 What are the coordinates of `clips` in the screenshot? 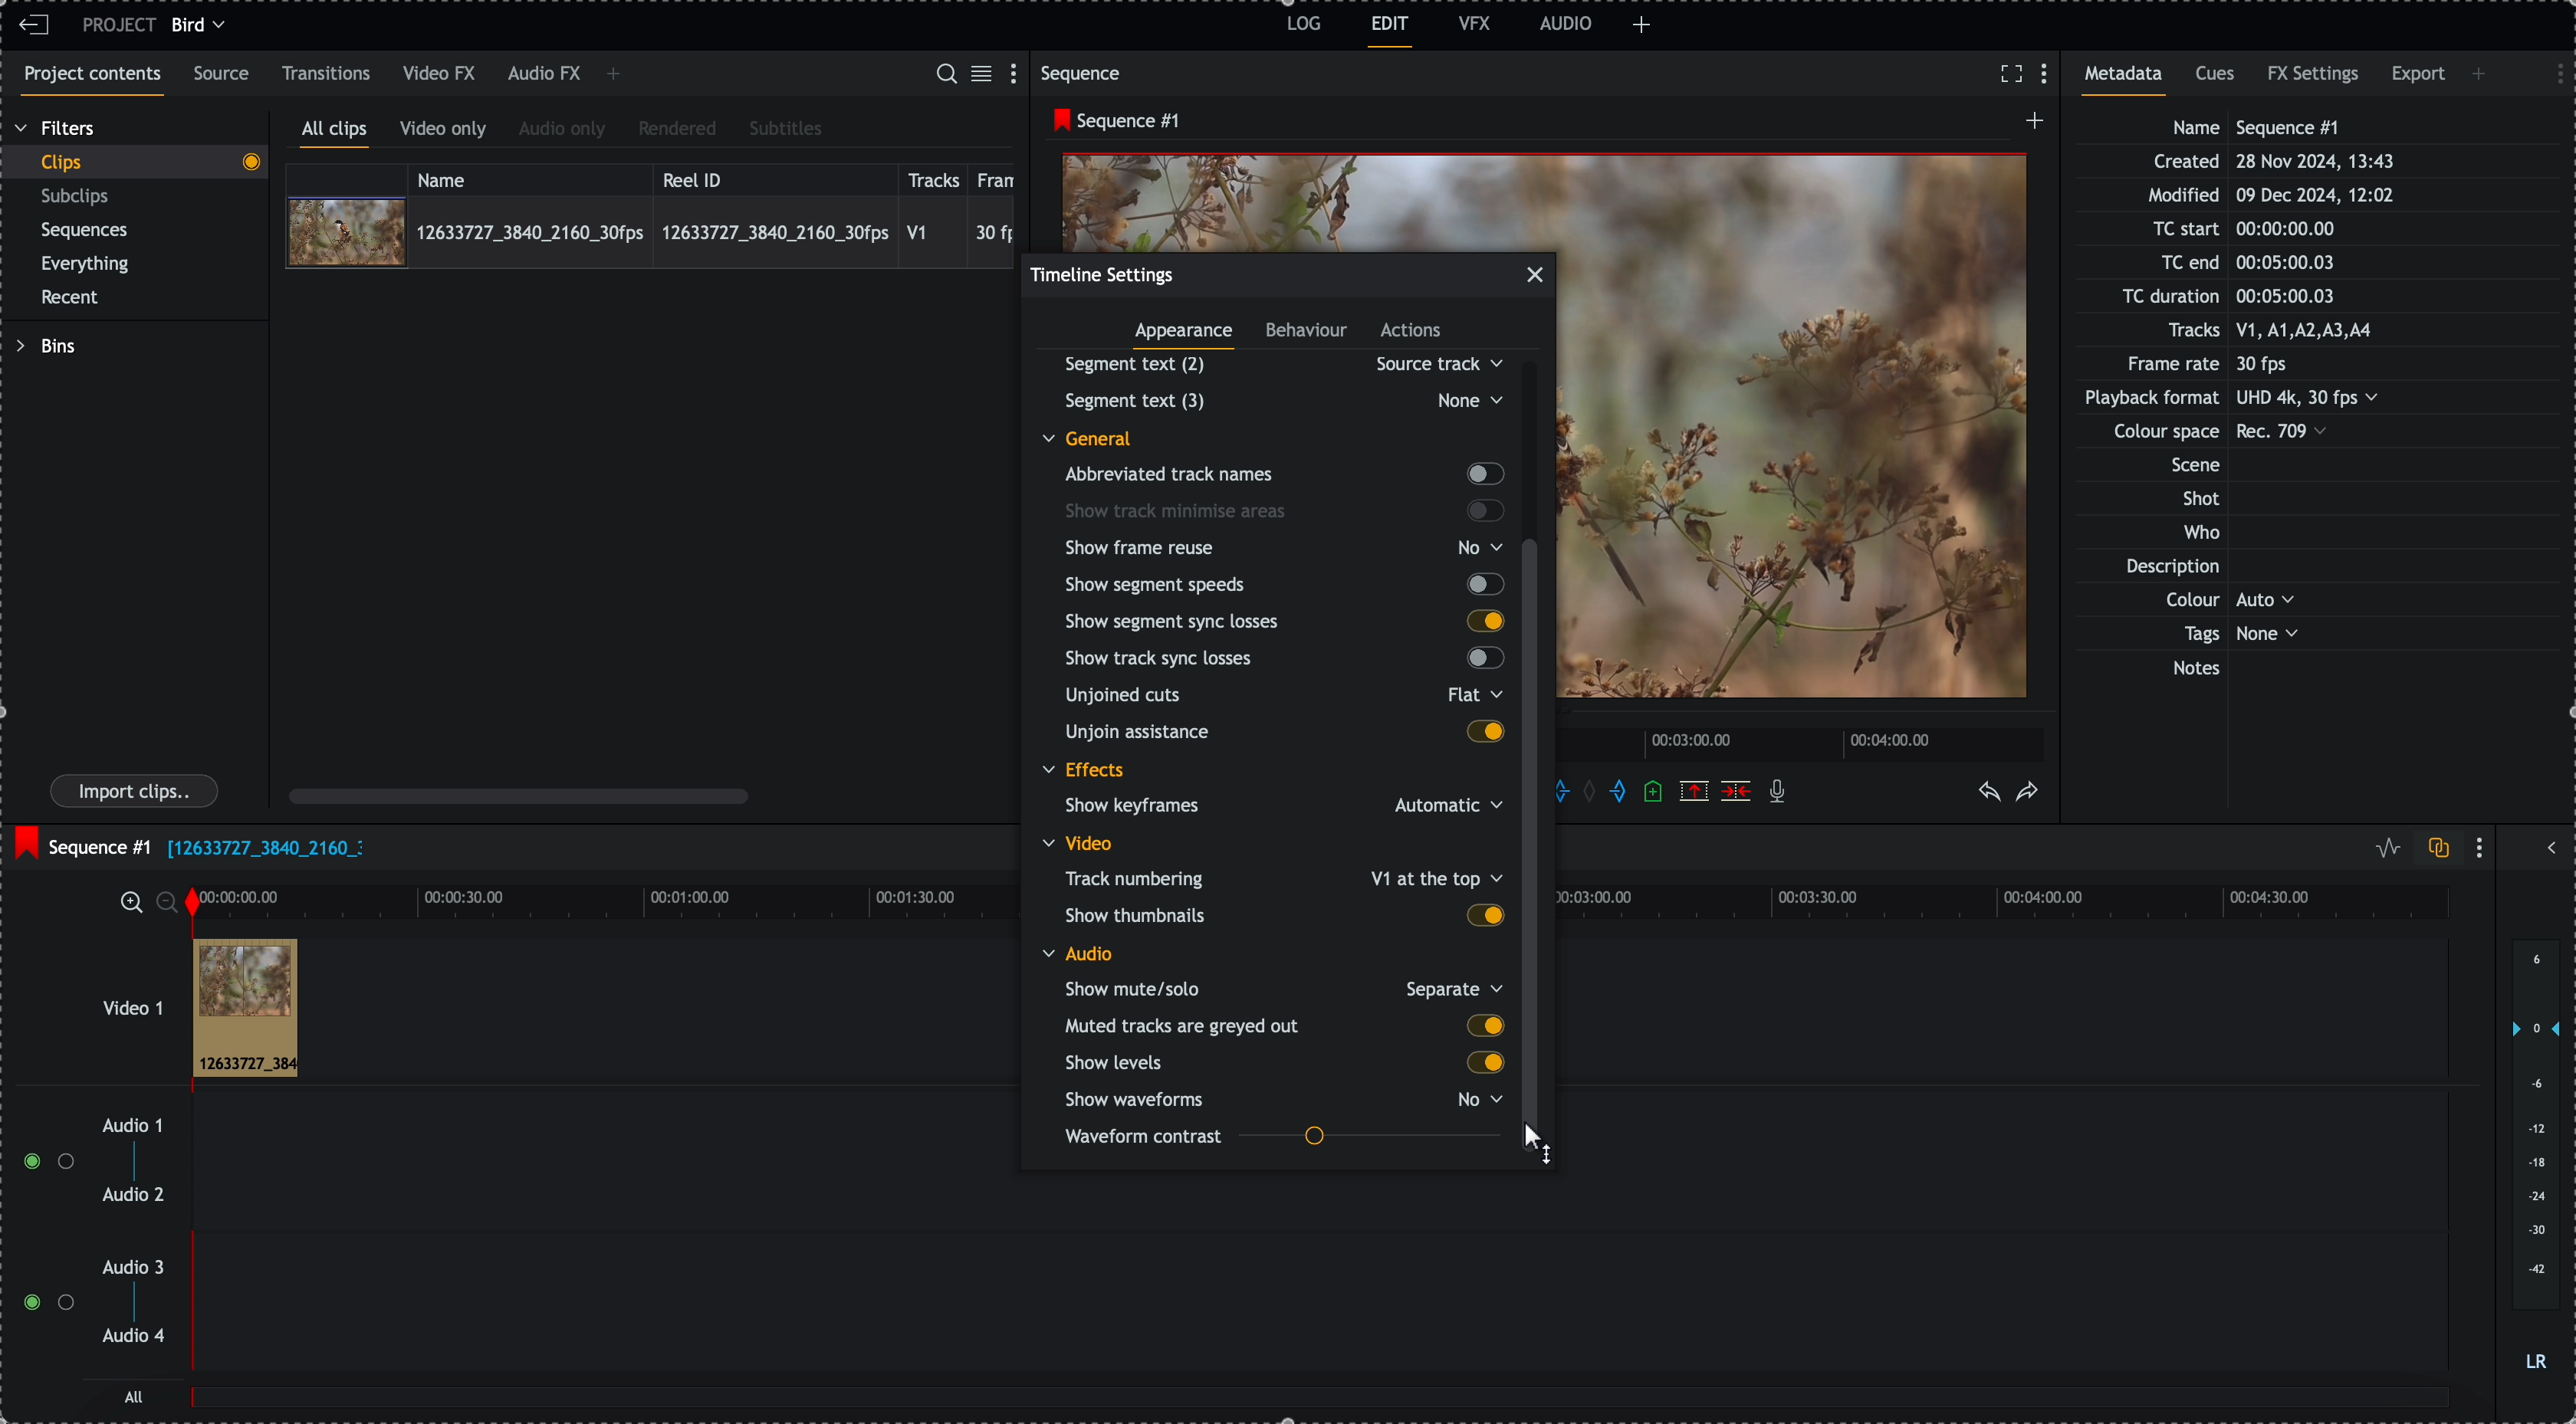 It's located at (134, 163).